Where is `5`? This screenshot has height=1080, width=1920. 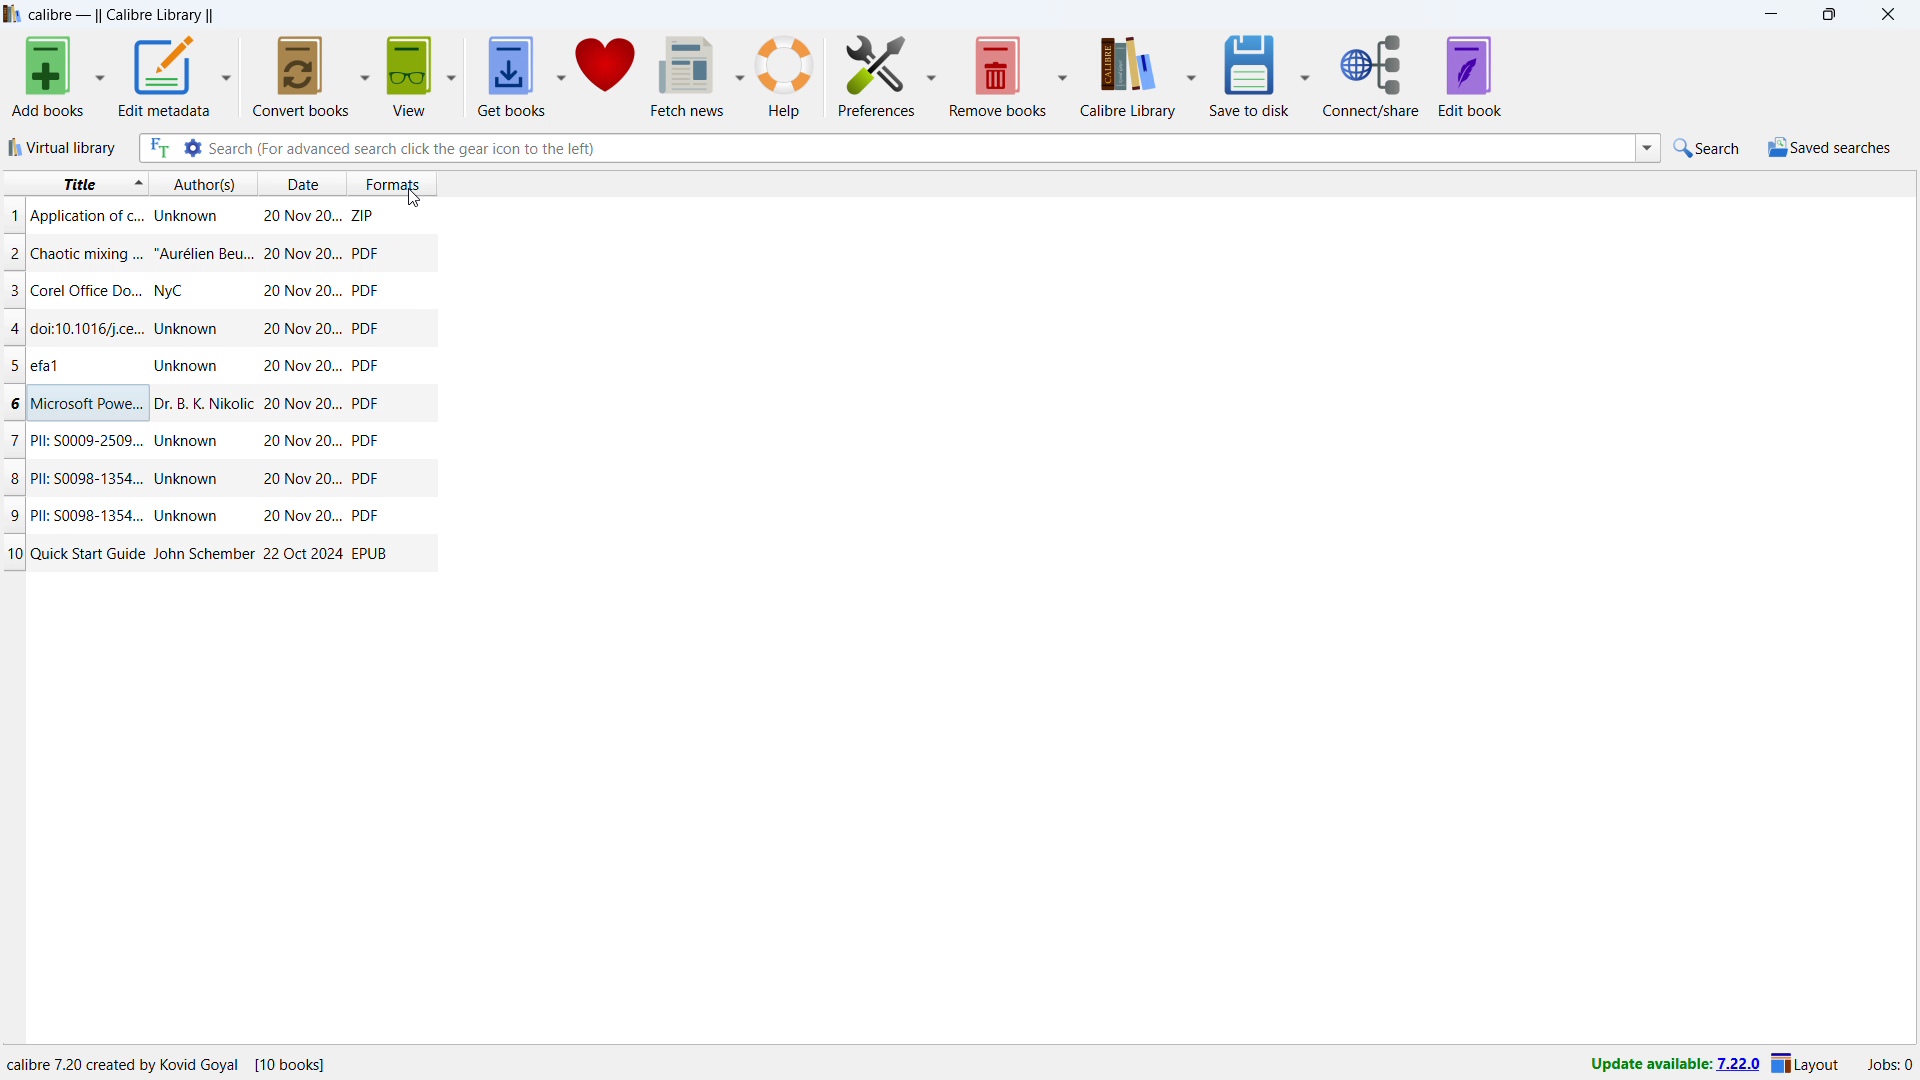 5 is located at coordinates (12, 366).